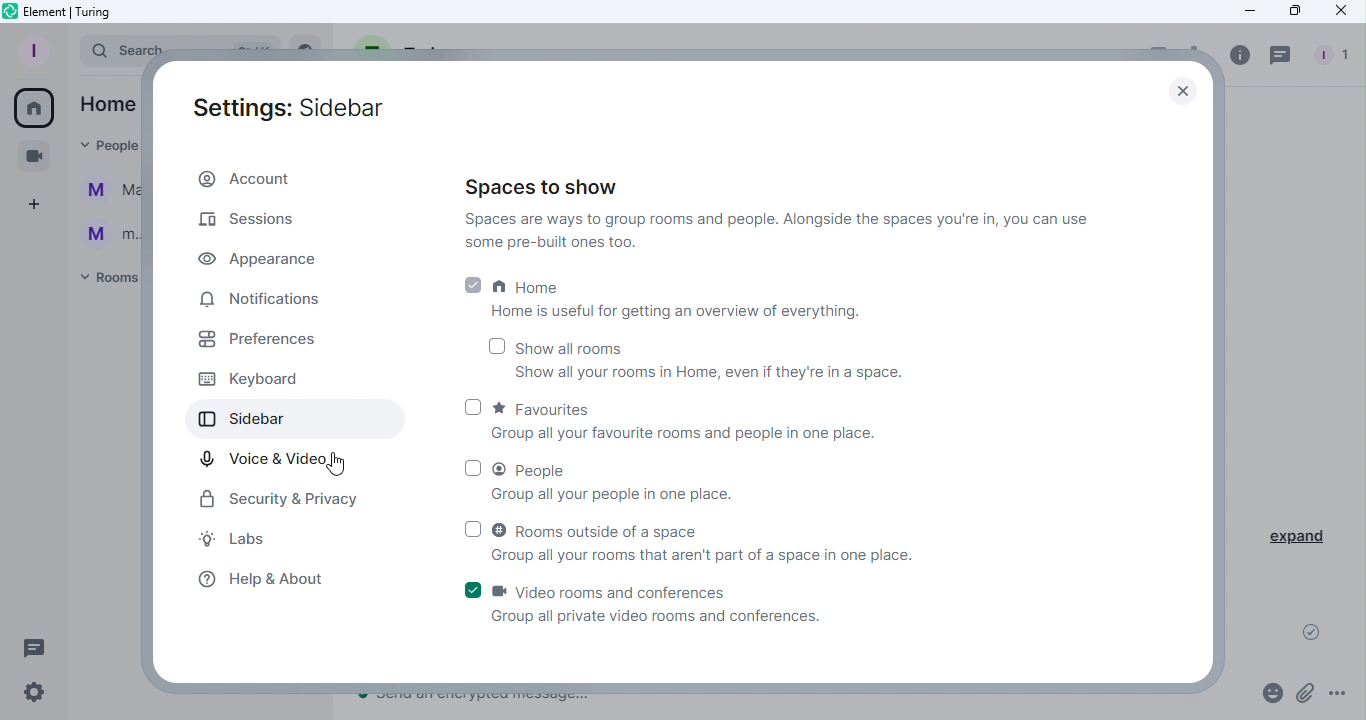  What do you see at coordinates (116, 49) in the screenshot?
I see `Search bar` at bounding box center [116, 49].